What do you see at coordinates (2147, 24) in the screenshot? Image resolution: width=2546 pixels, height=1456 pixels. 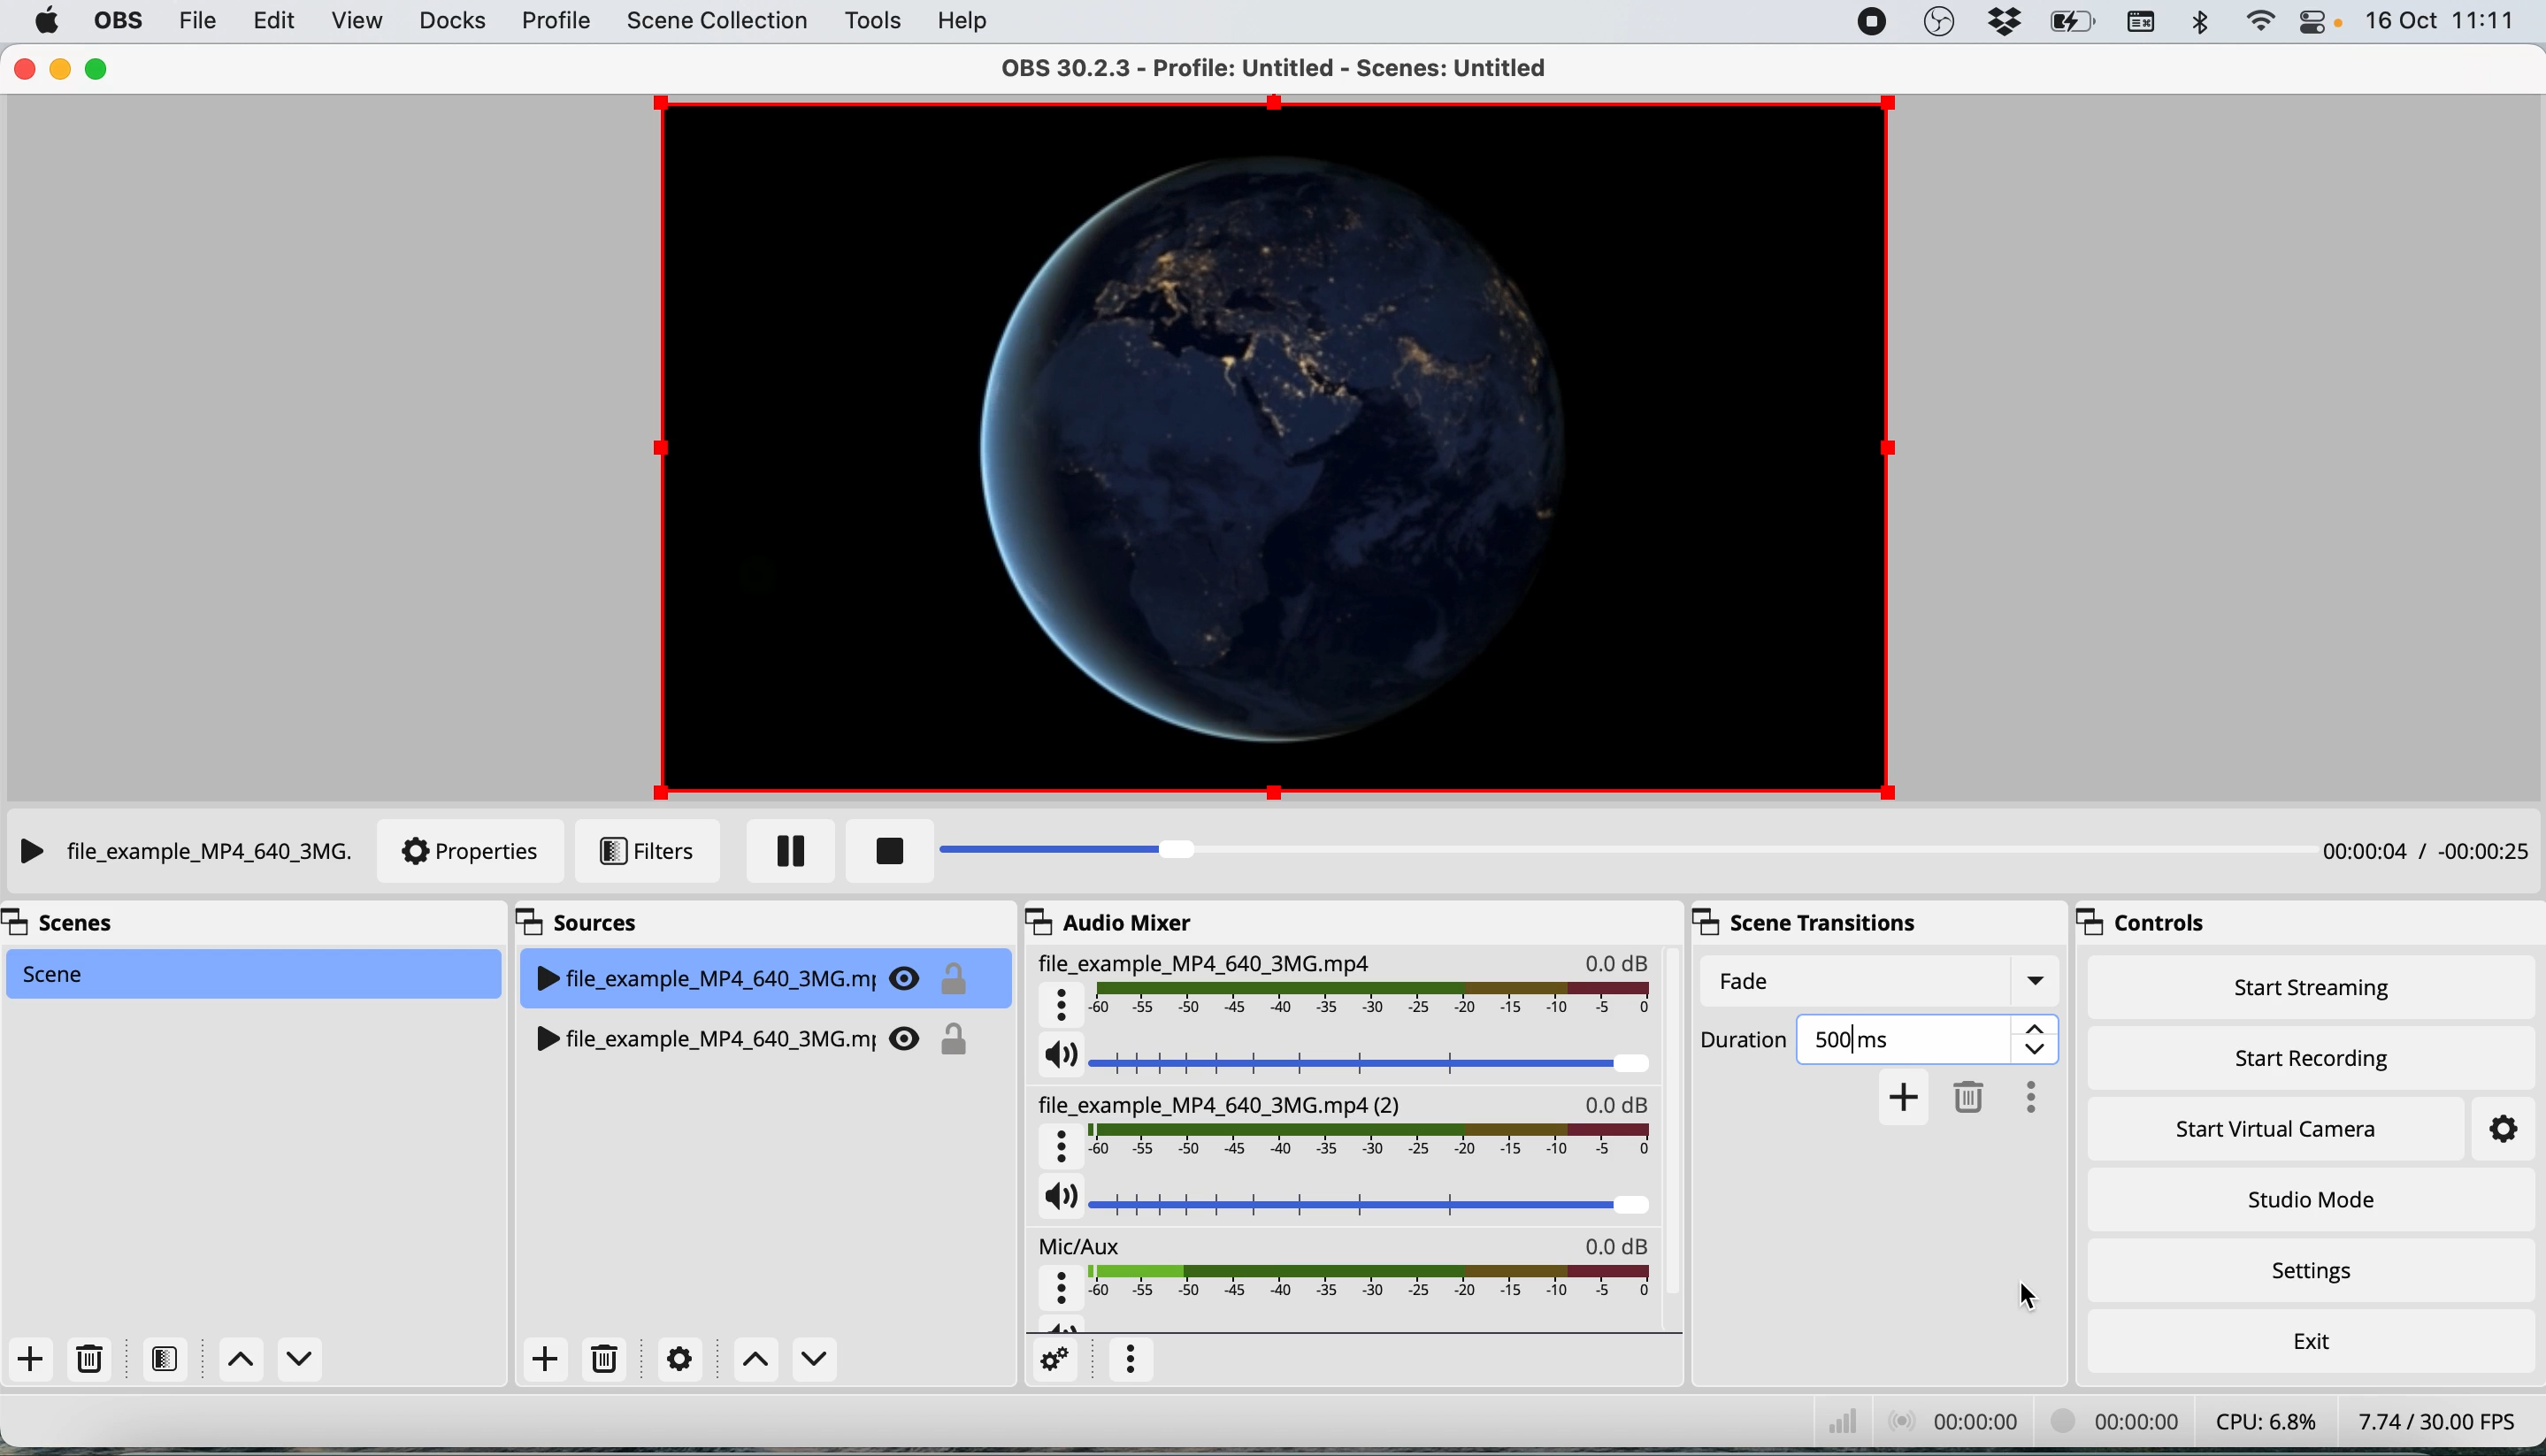 I see `keyboard` at bounding box center [2147, 24].